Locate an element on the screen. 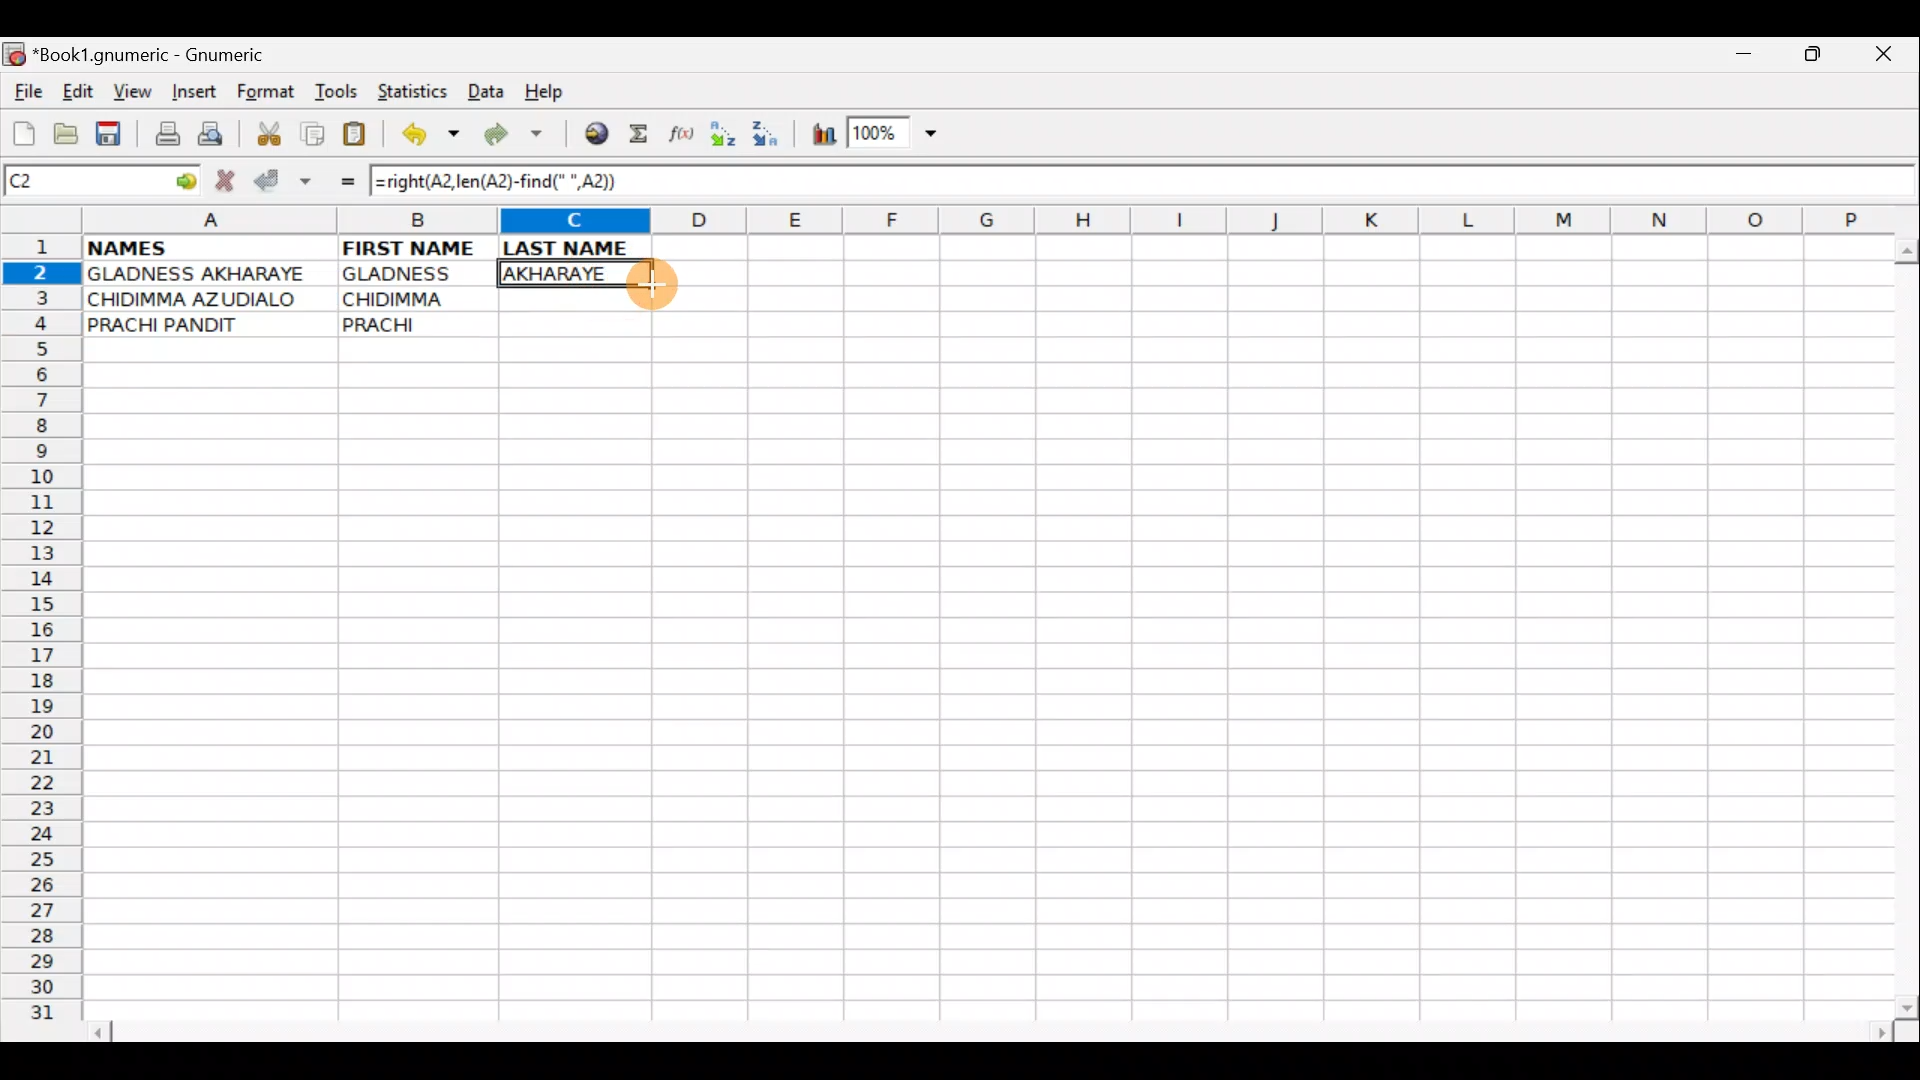  Columns is located at coordinates (977, 222).